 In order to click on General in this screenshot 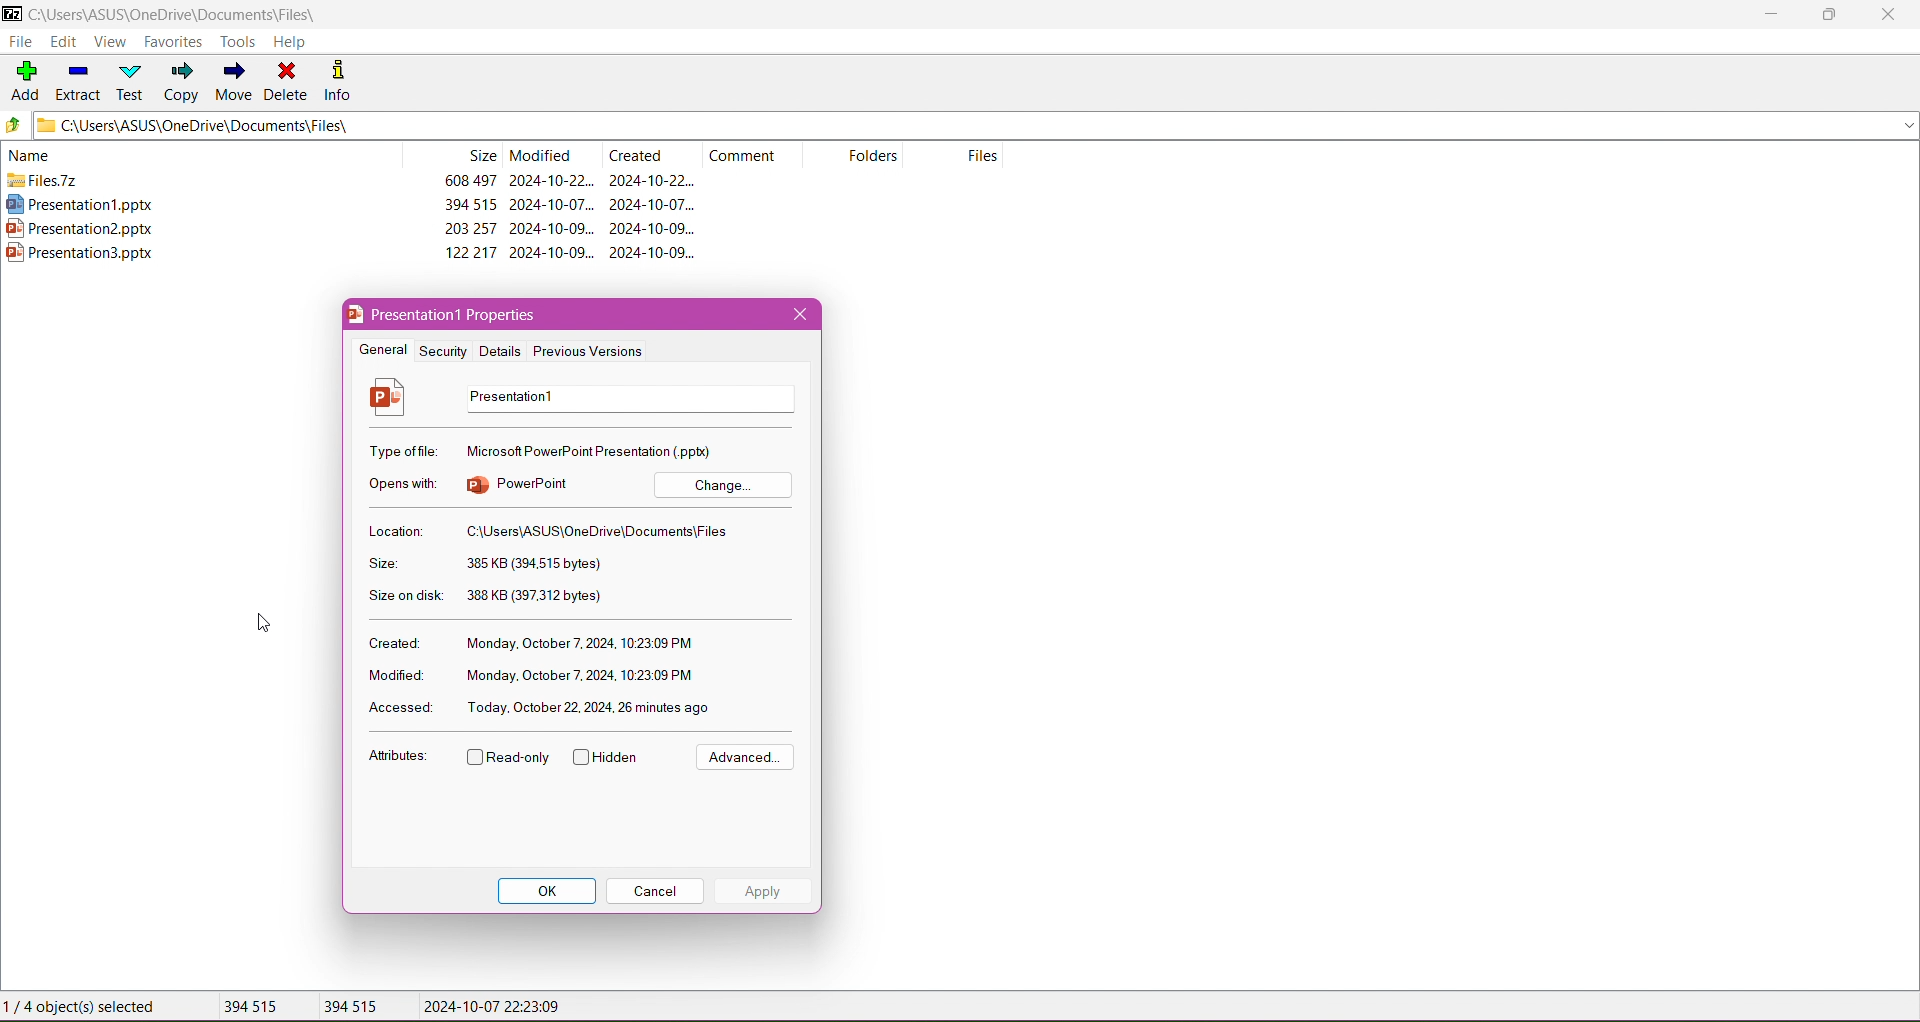, I will do `click(381, 350)`.